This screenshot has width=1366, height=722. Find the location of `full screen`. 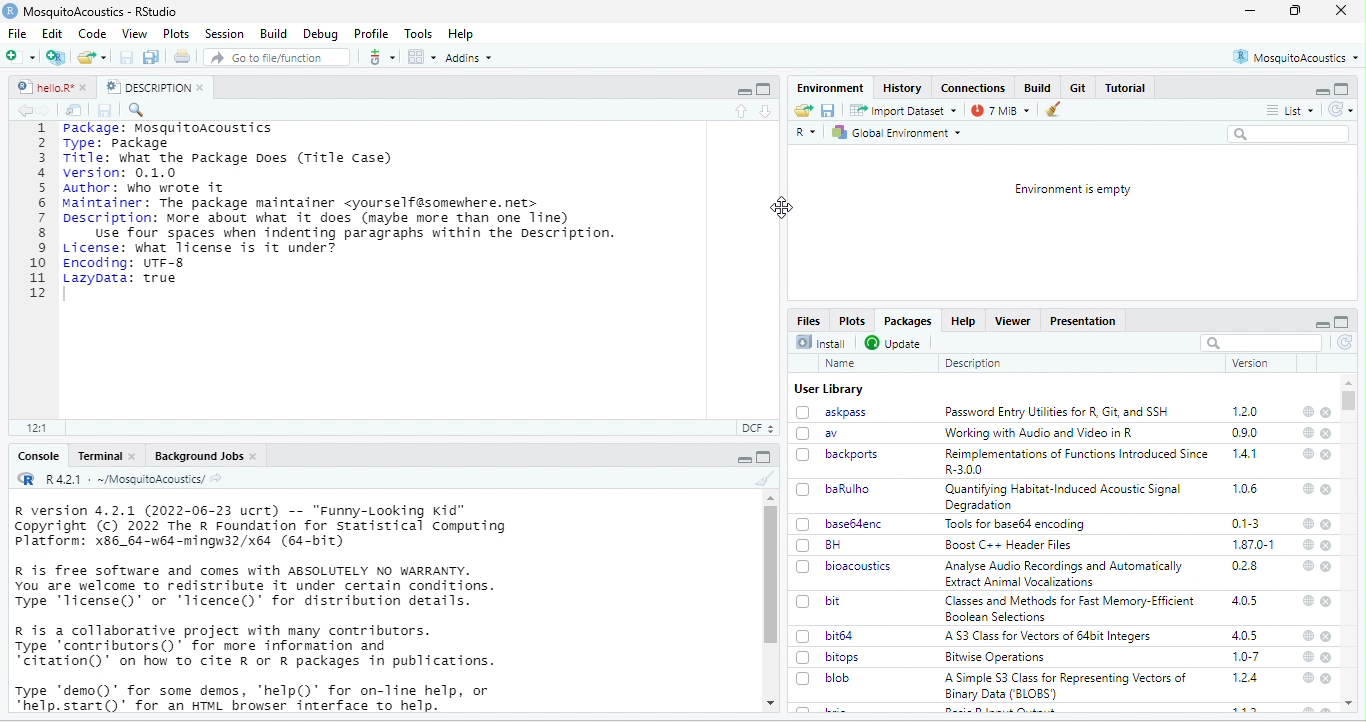

full screen is located at coordinates (765, 457).